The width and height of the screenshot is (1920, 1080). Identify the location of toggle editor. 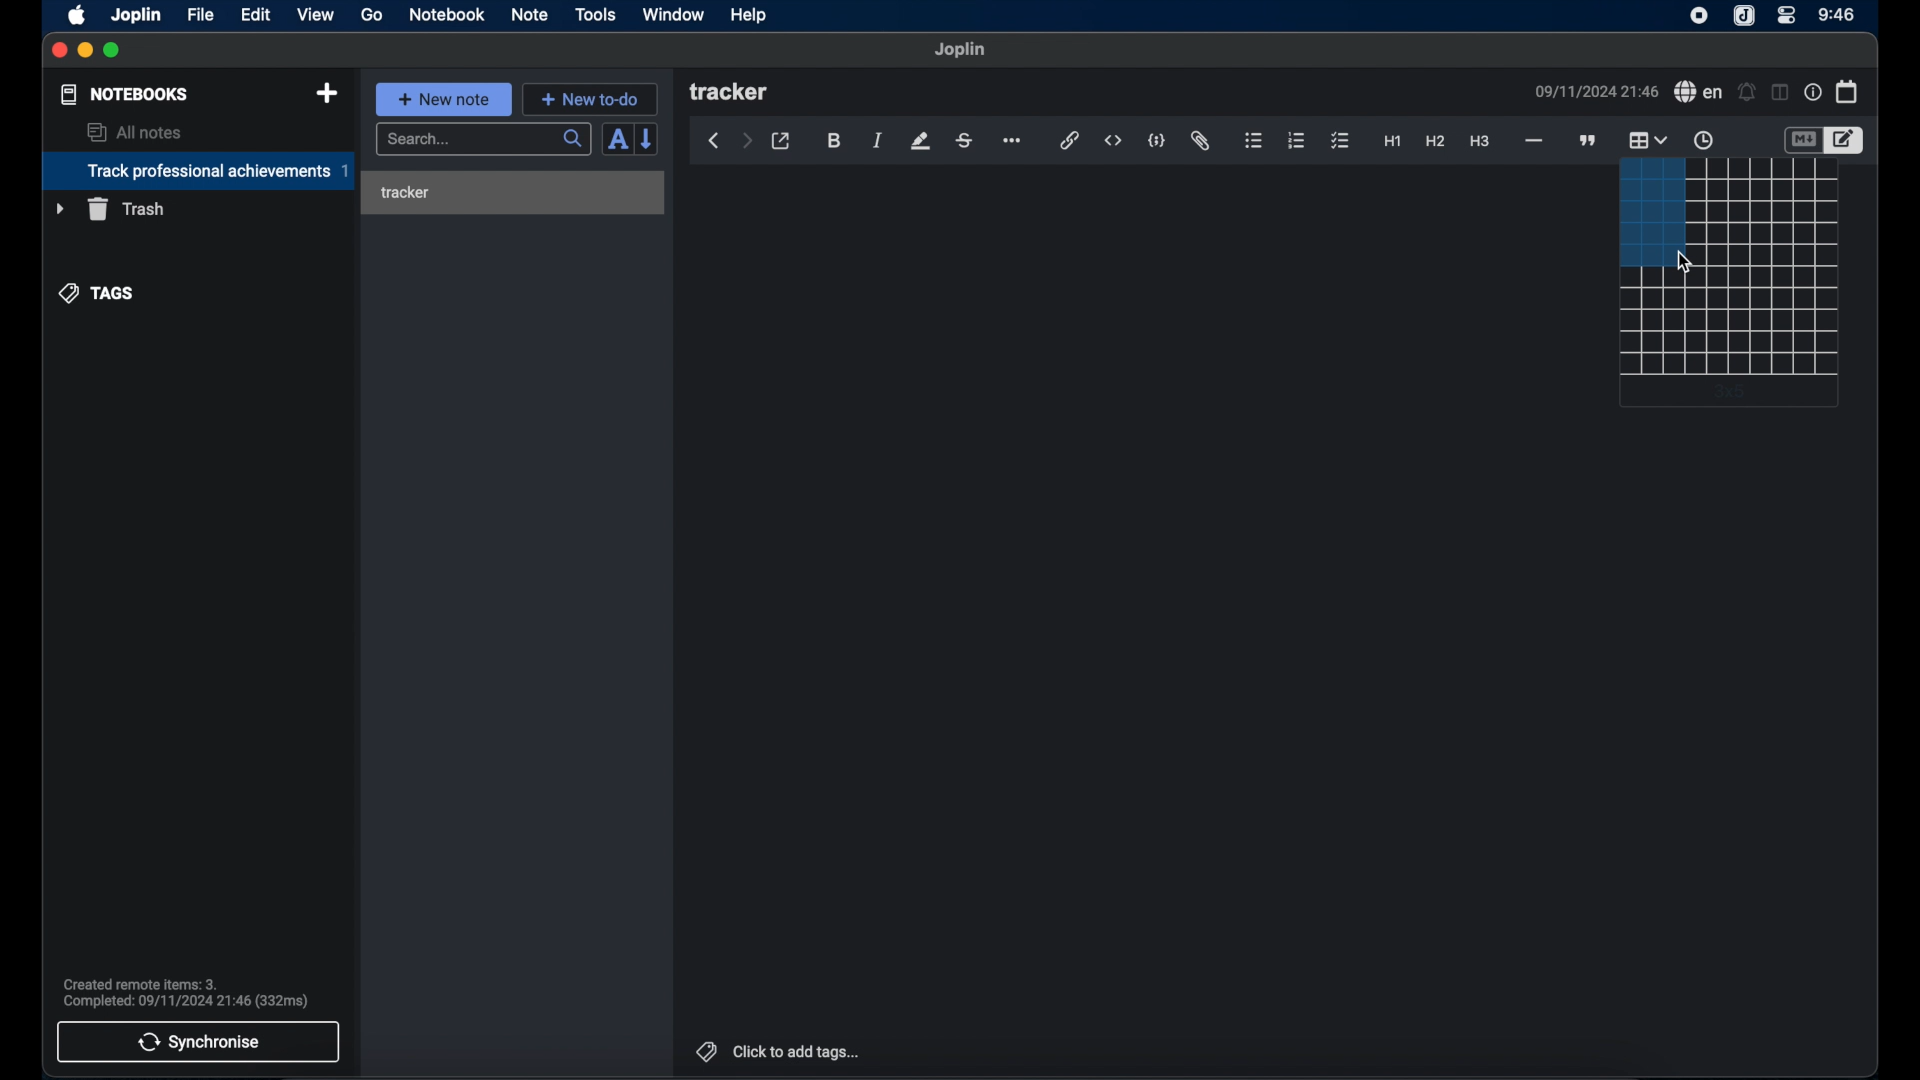
(1801, 140).